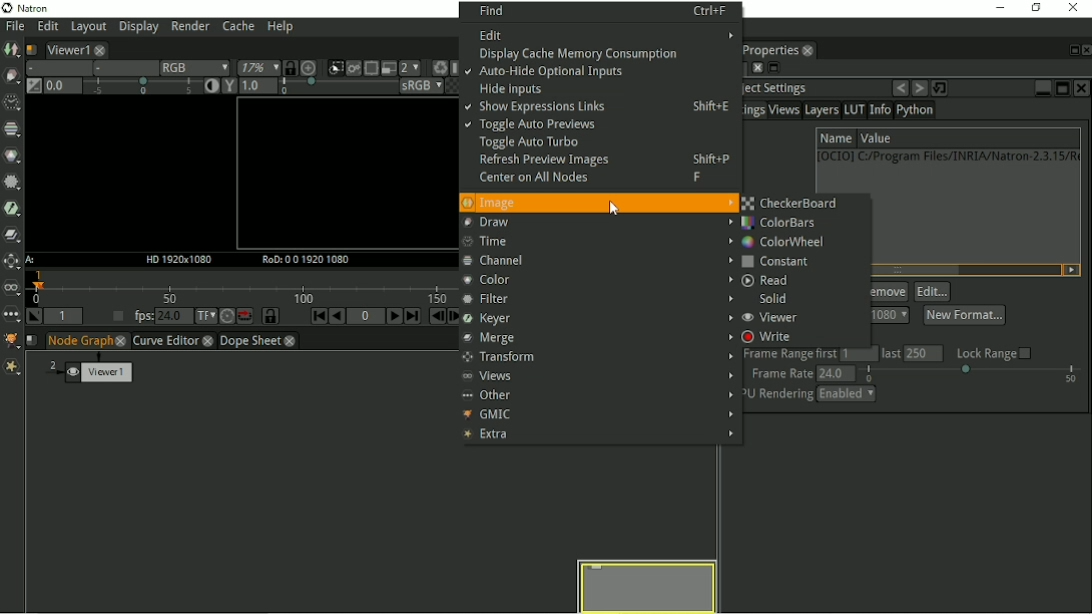  Describe the element at coordinates (617, 207) in the screenshot. I see `cursor` at that location.